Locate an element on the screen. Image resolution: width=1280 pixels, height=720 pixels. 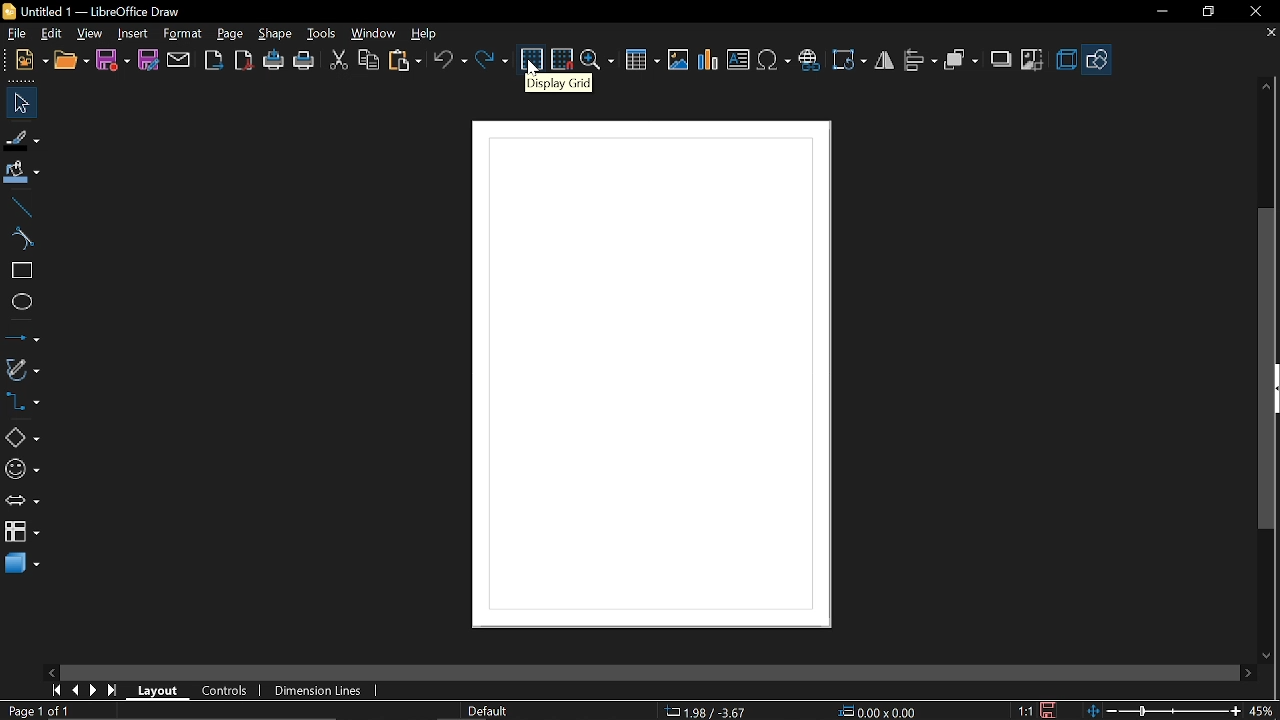
45% - Current zoom is located at coordinates (1262, 712).